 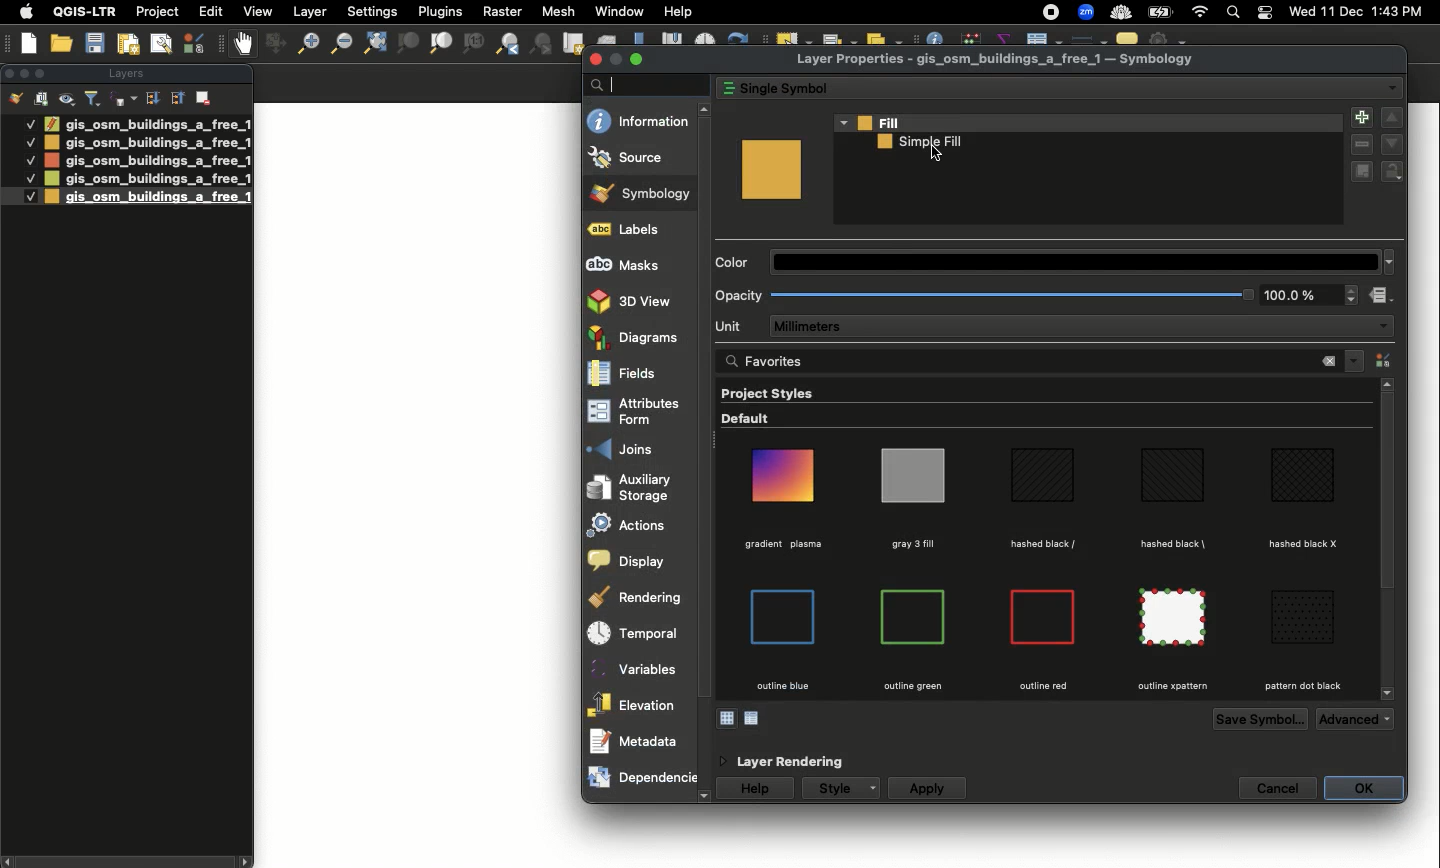 What do you see at coordinates (1380, 294) in the screenshot?
I see `` at bounding box center [1380, 294].